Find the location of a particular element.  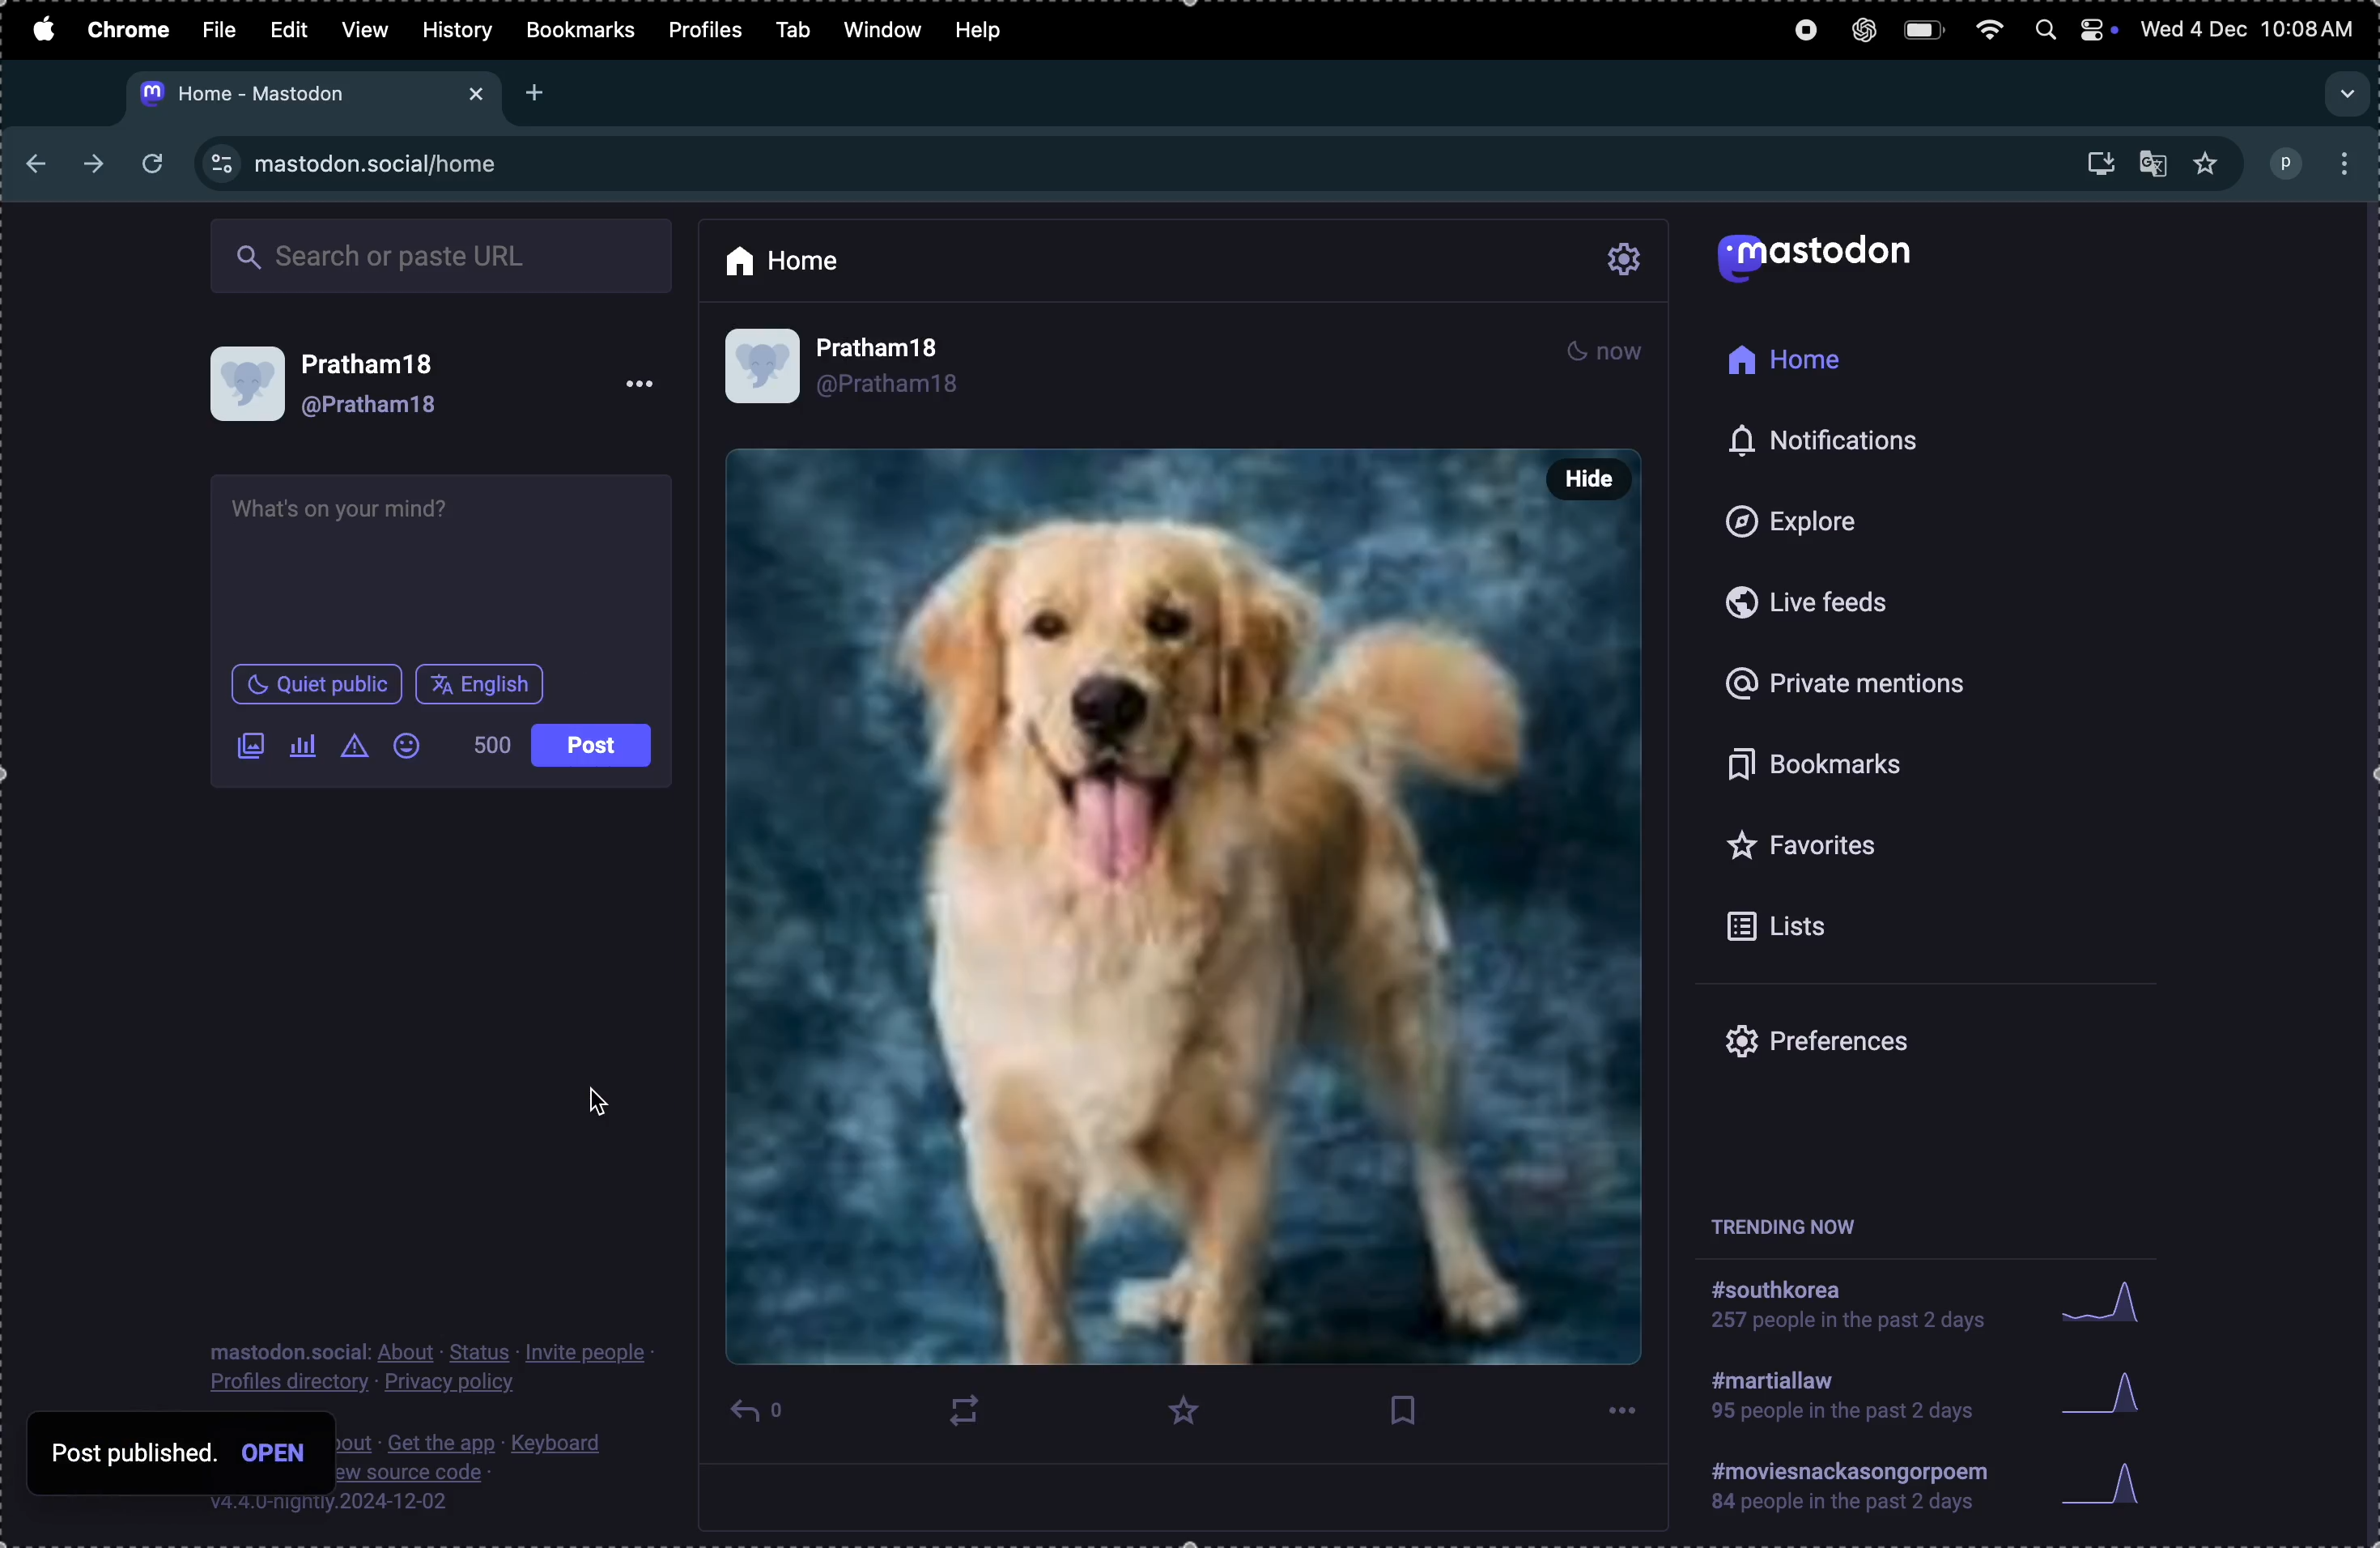

install mastdom is located at coordinates (2098, 161).